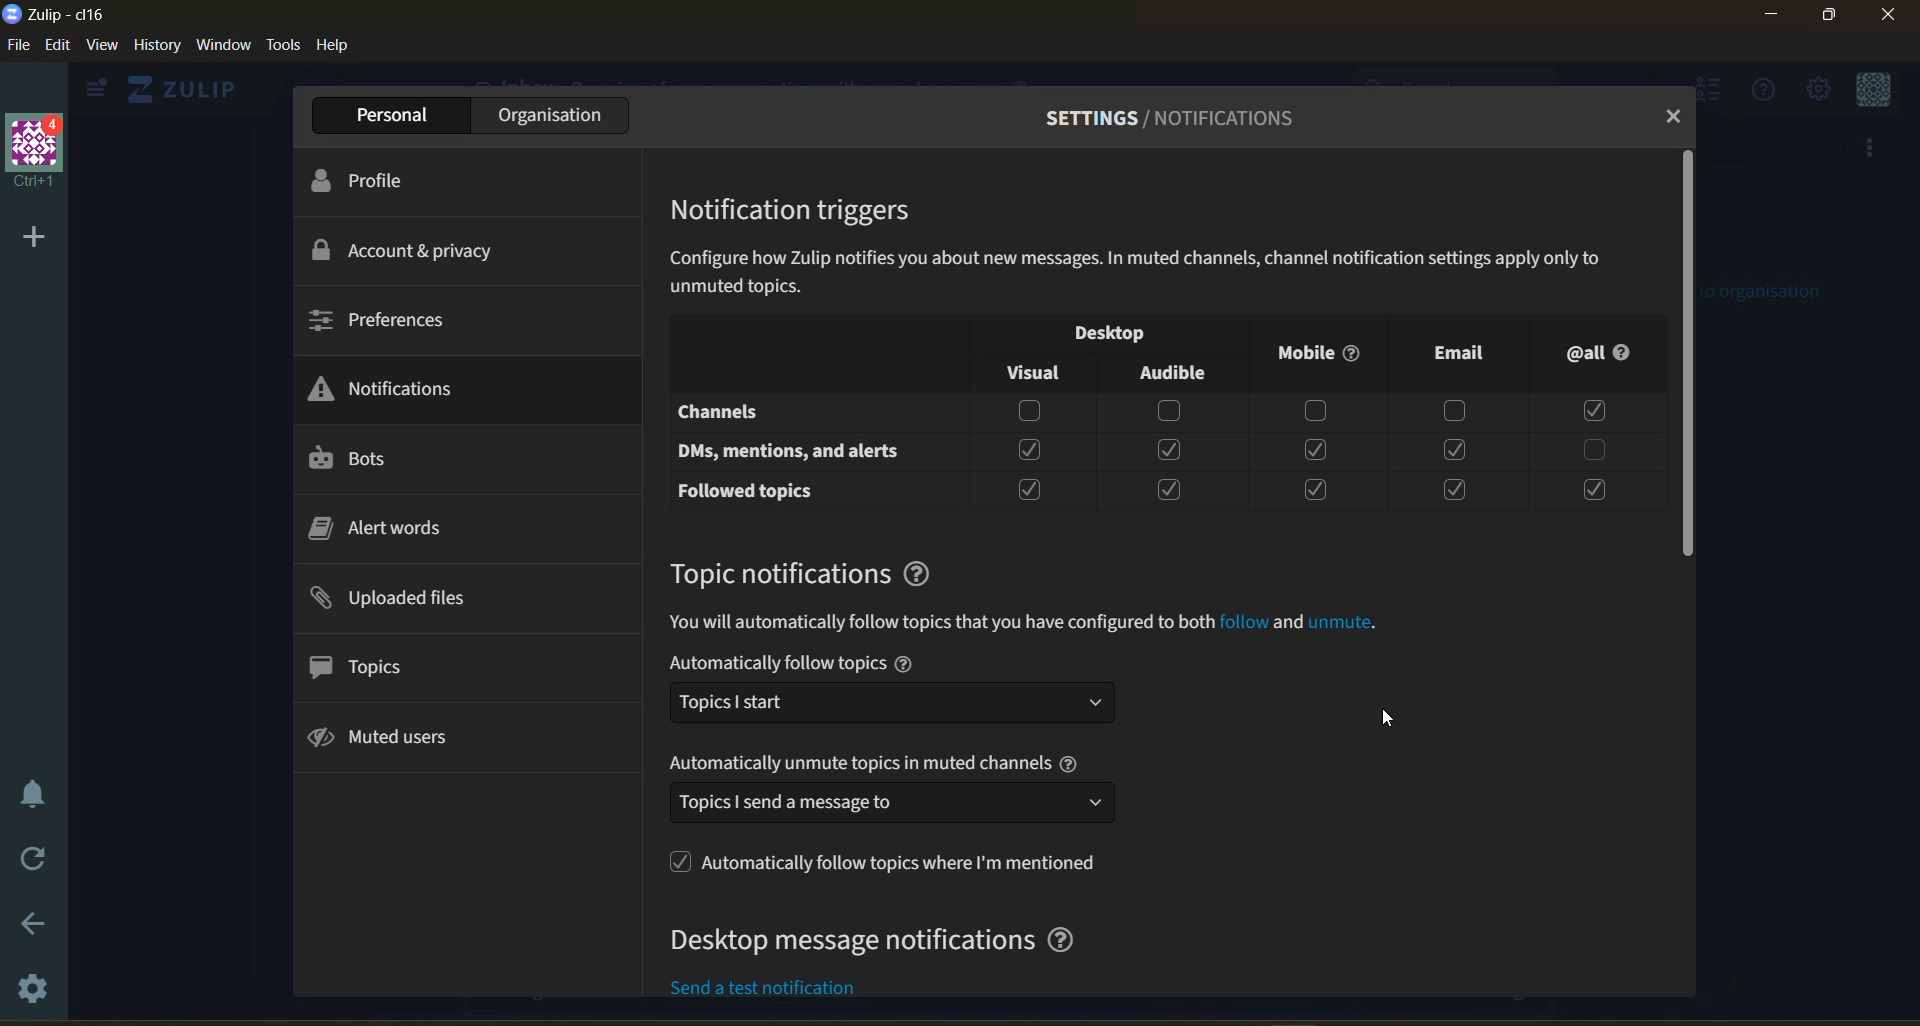  Describe the element at coordinates (367, 459) in the screenshot. I see `bots` at that location.